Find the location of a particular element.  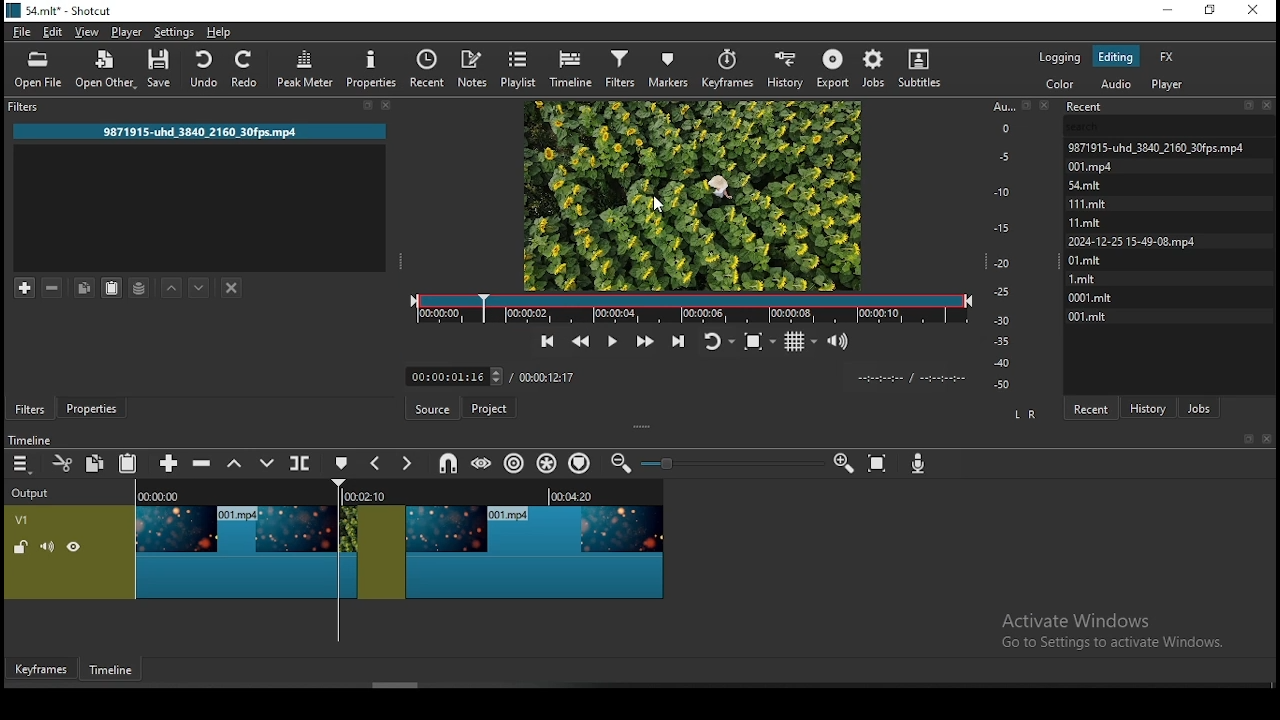

bookmark is located at coordinates (1244, 439).